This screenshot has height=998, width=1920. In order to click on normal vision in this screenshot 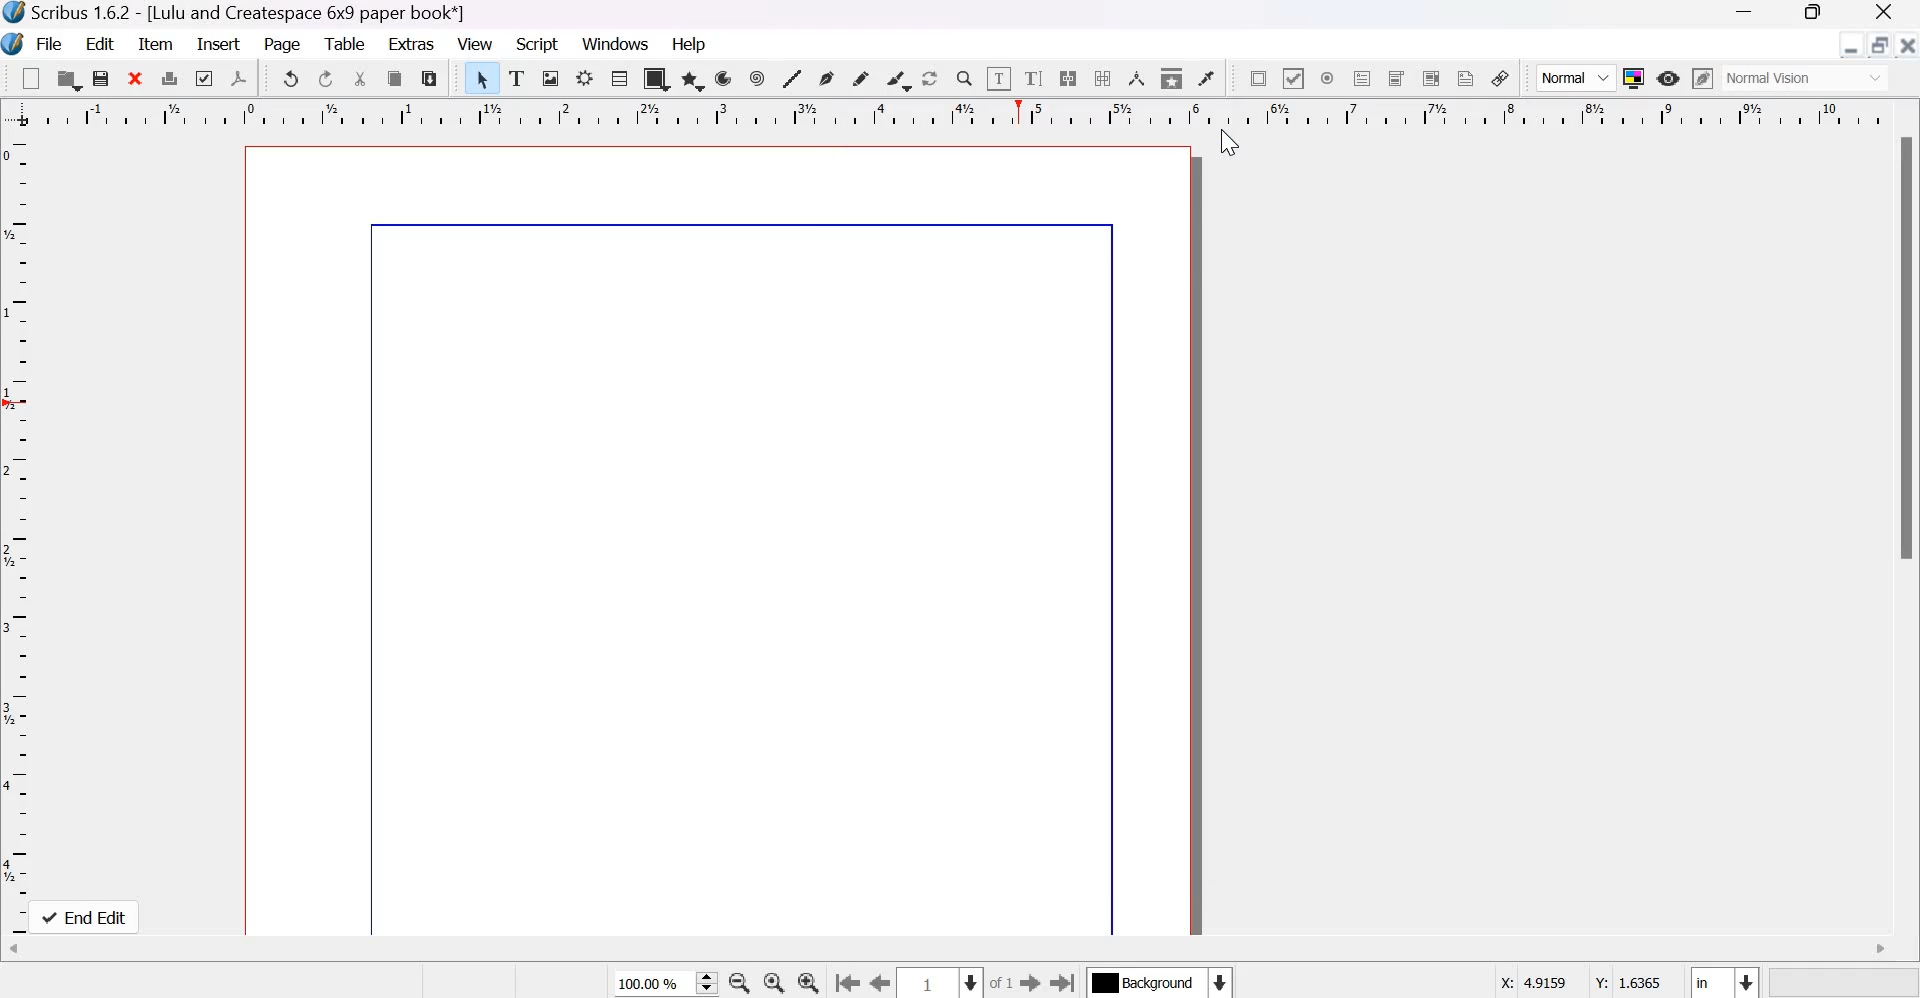, I will do `click(1806, 78)`.